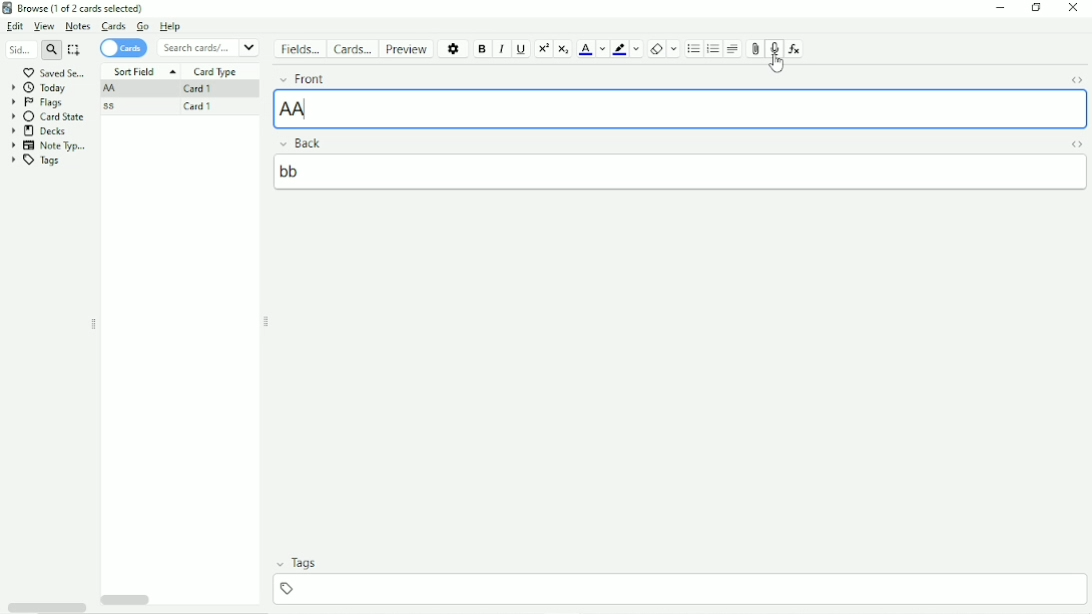 Image resolution: width=1092 pixels, height=614 pixels. I want to click on Attach picture/audio/video, so click(754, 48).